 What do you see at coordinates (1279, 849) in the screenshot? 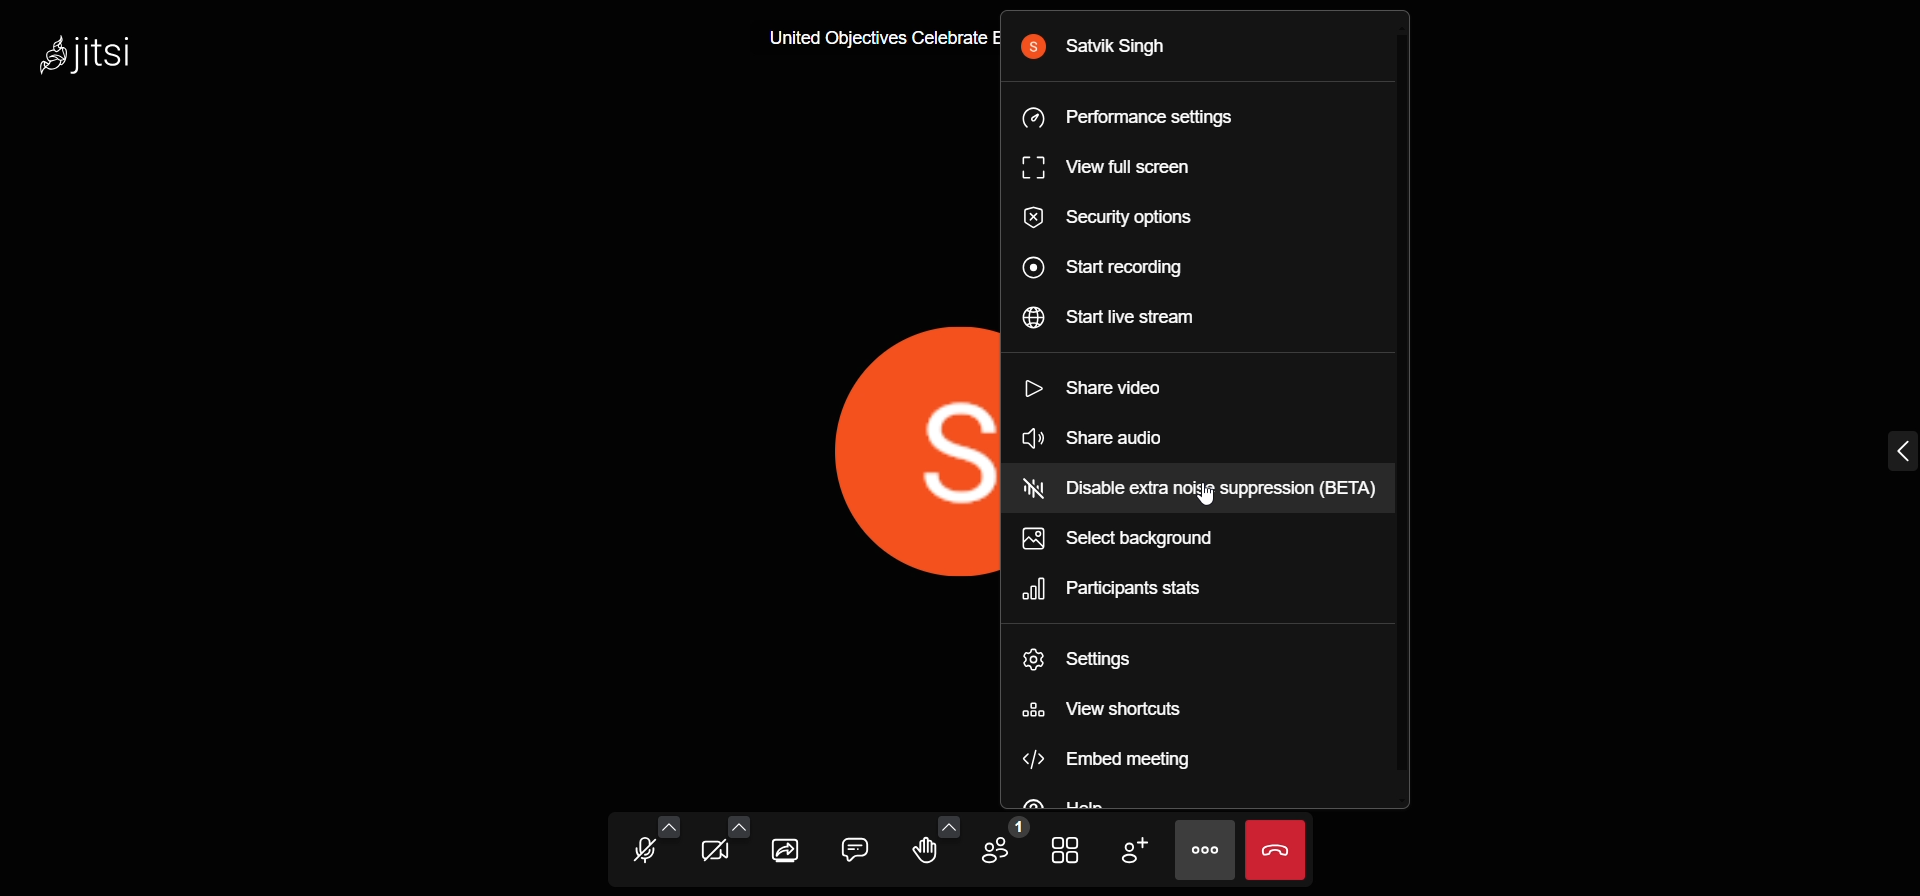
I see `leave meeting` at bounding box center [1279, 849].